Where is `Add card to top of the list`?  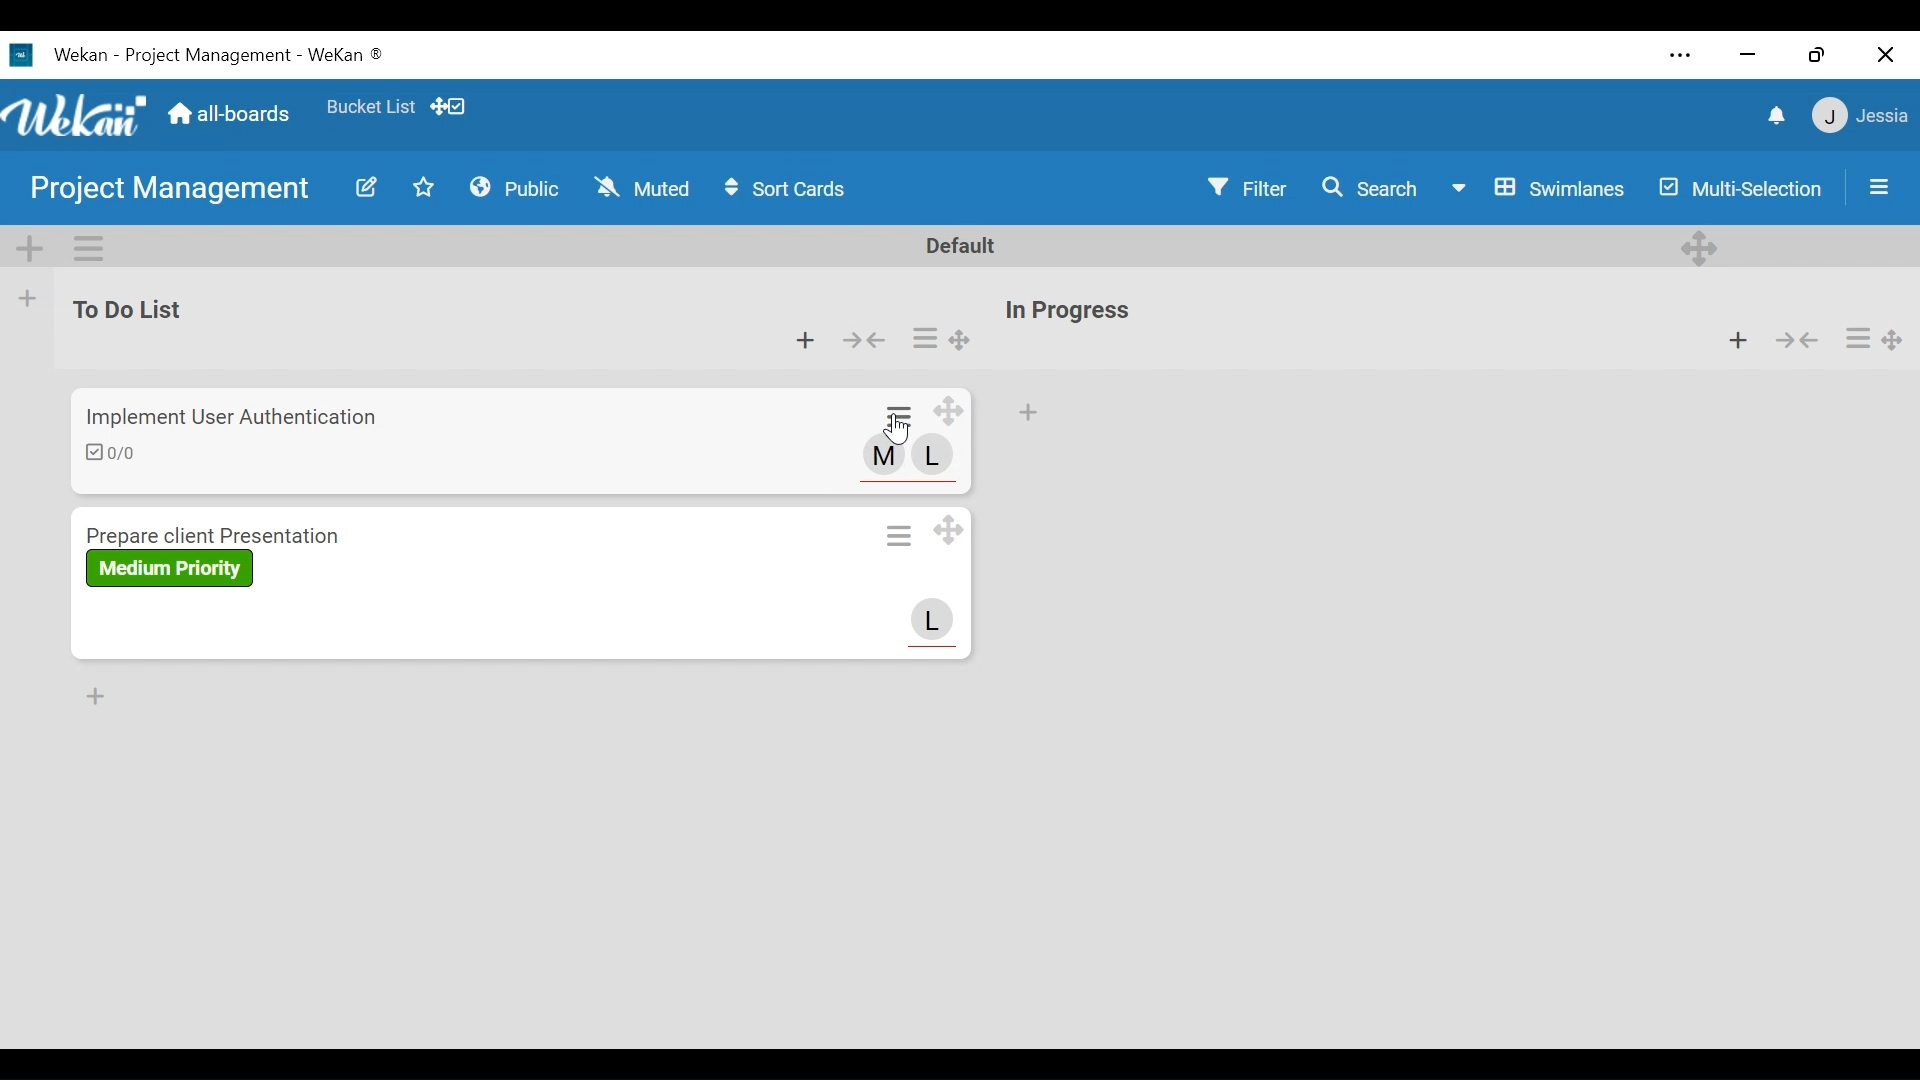
Add card to top of the list is located at coordinates (1027, 413).